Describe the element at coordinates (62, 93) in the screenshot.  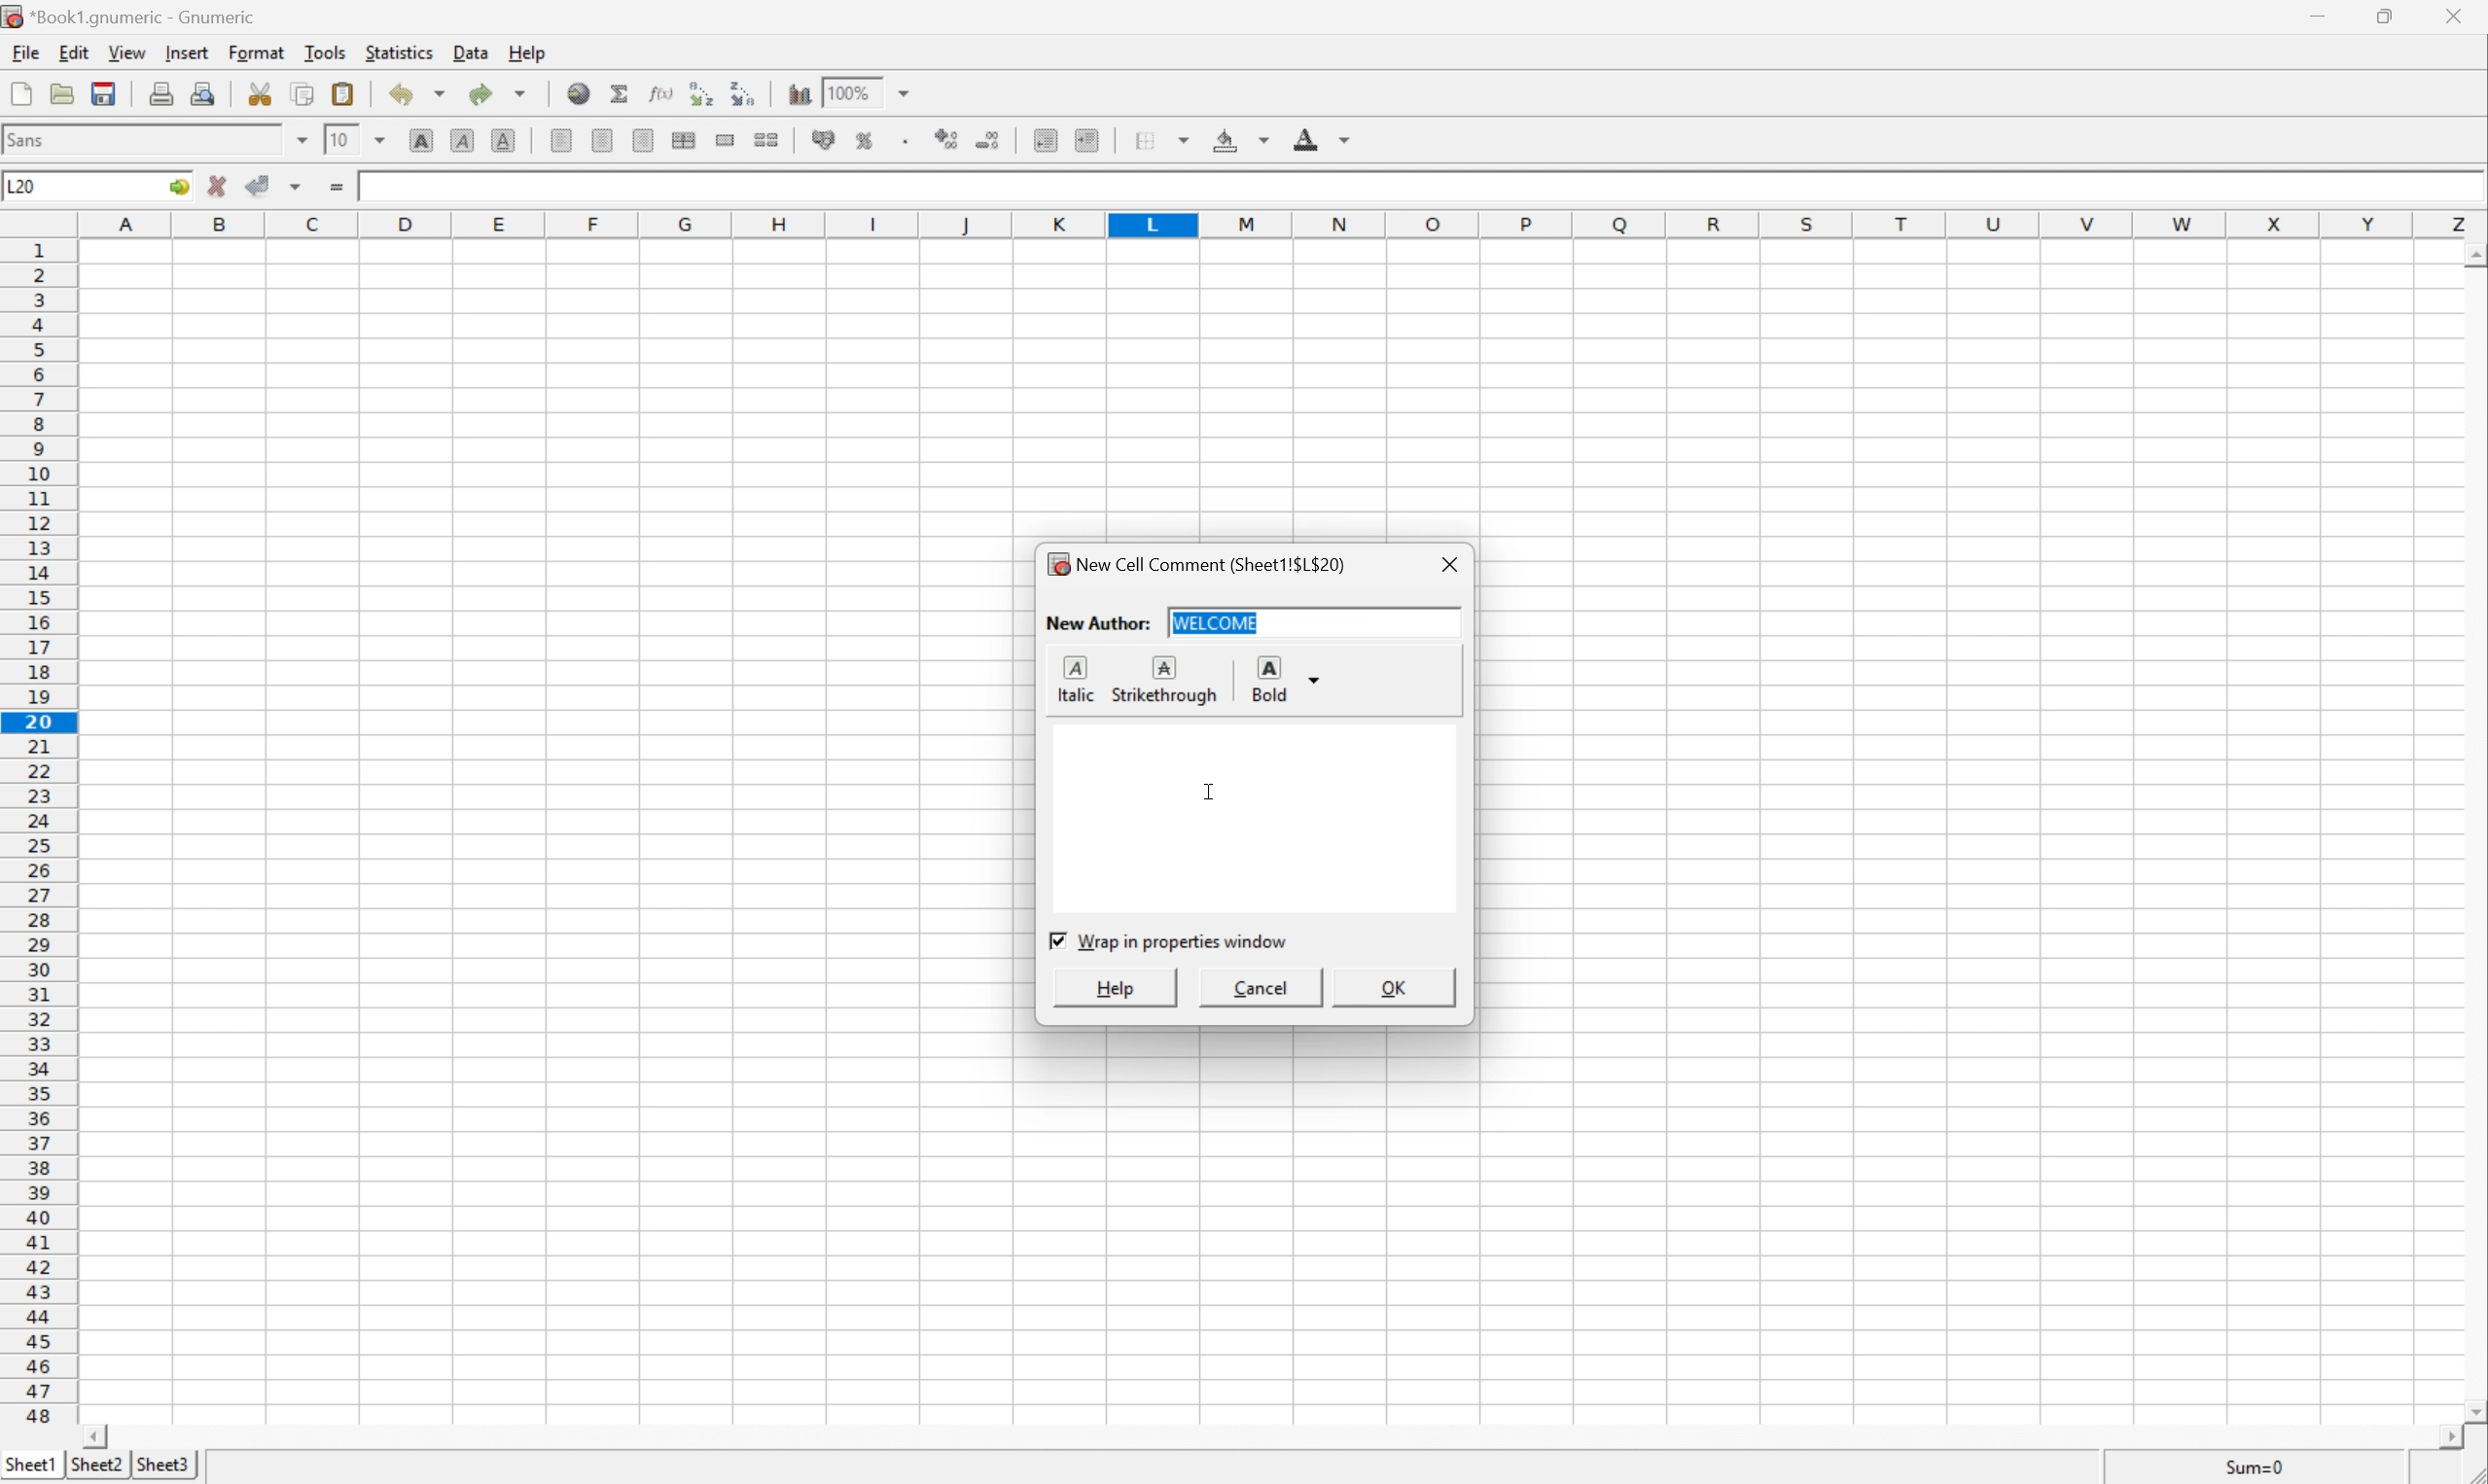
I see `Open a file` at that location.